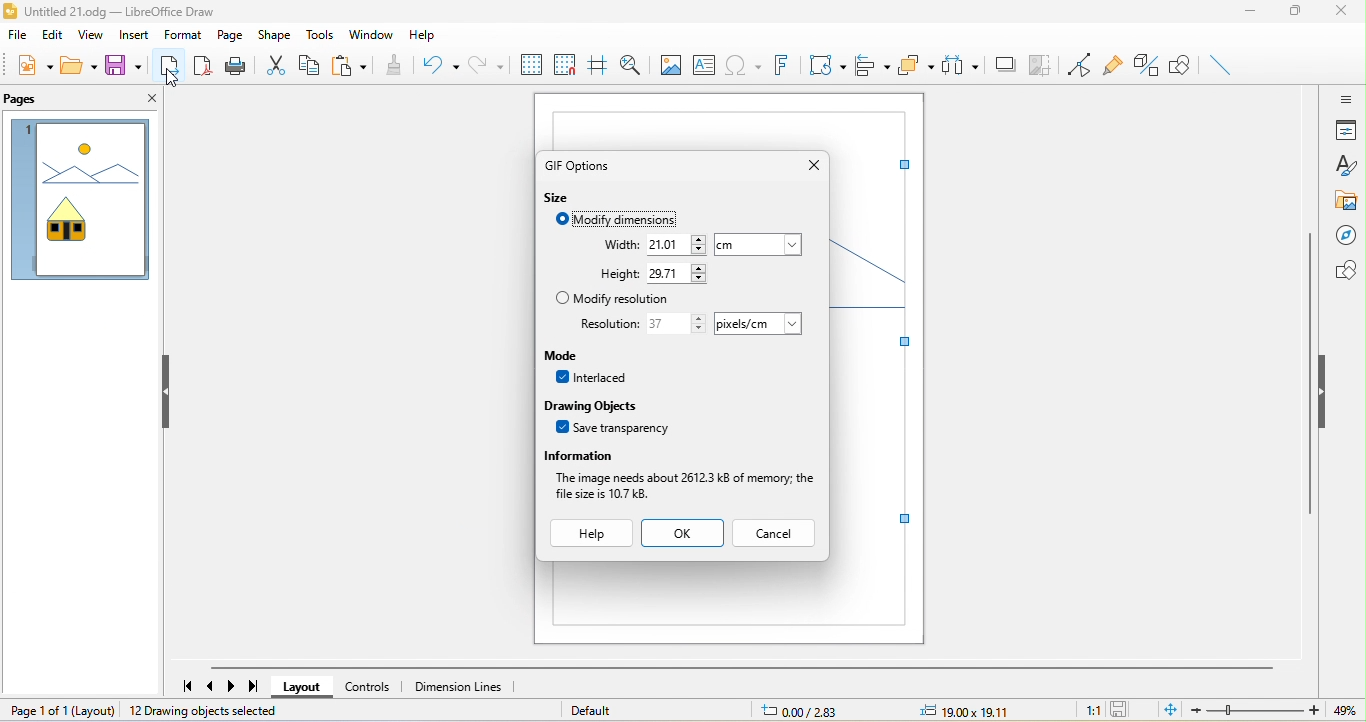  I want to click on arrange, so click(918, 65).